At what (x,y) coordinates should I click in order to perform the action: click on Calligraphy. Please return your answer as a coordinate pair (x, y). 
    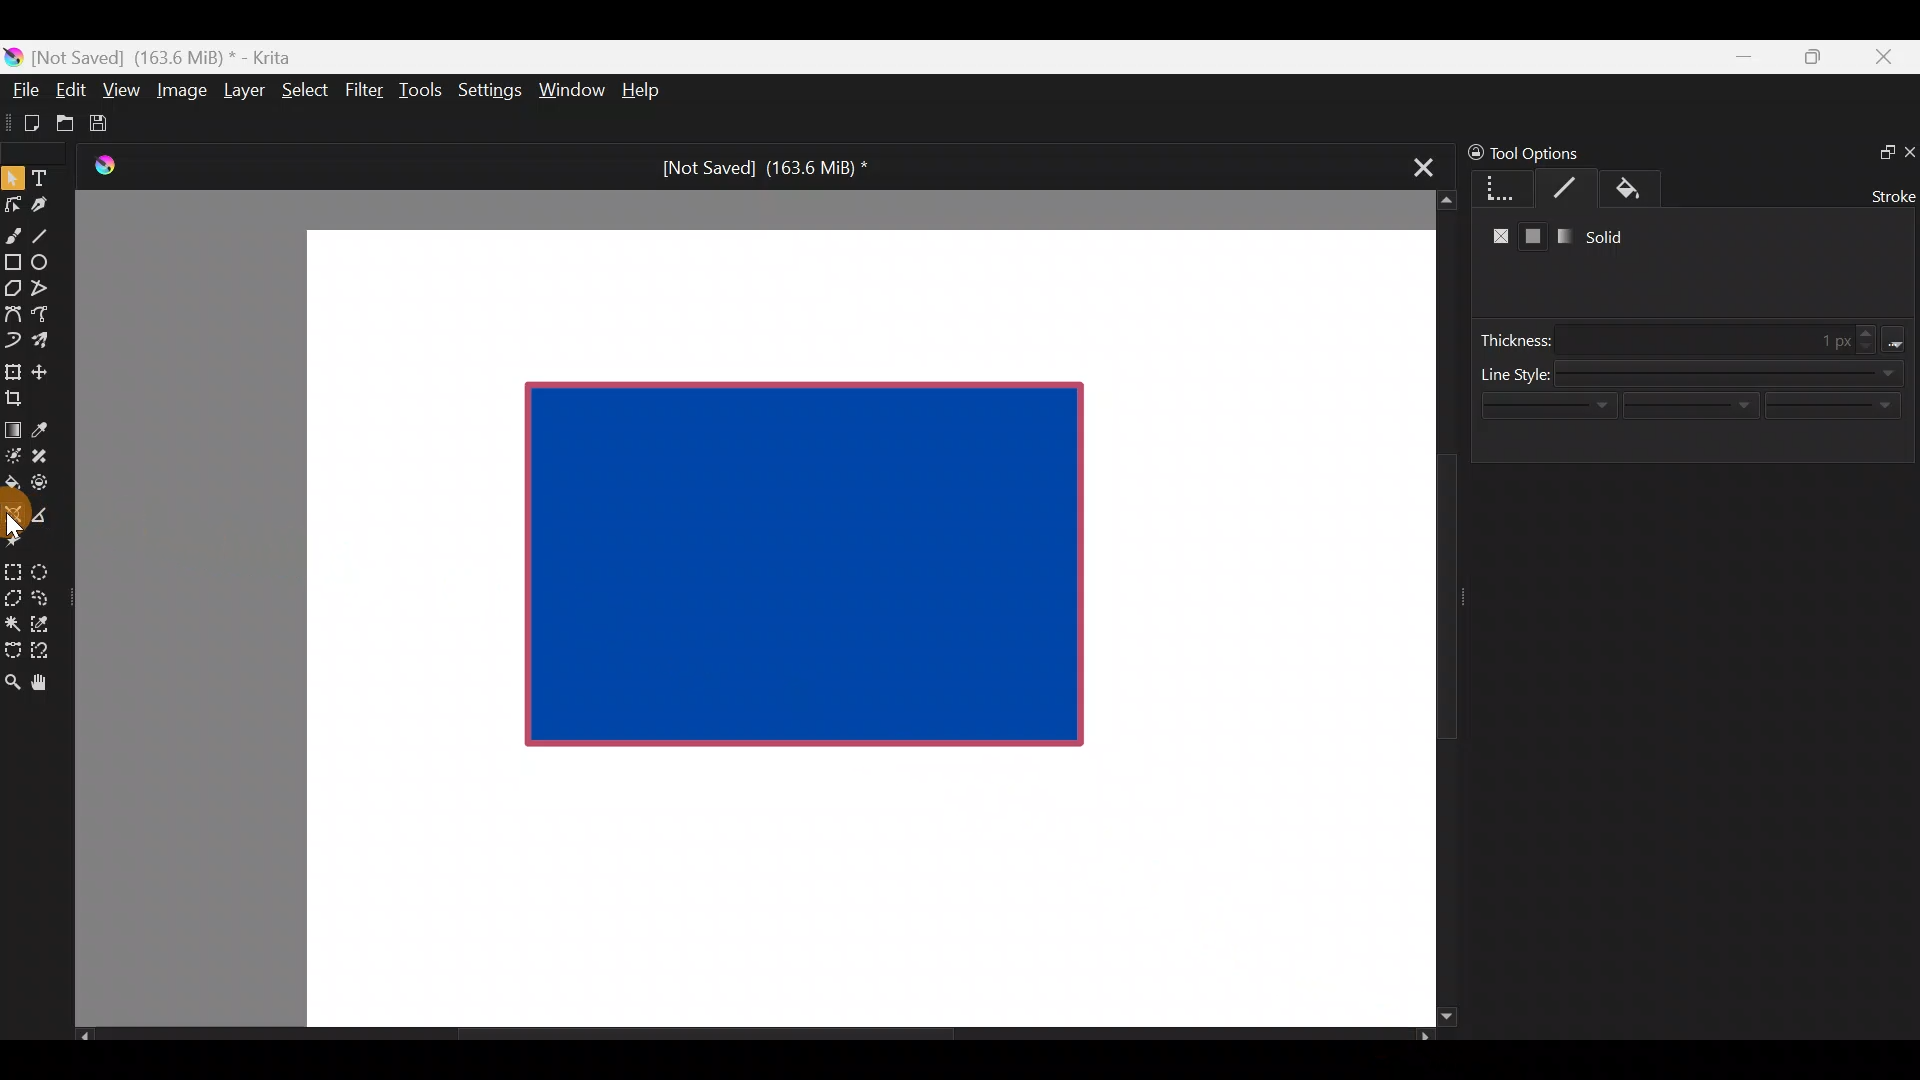
    Looking at the image, I should click on (54, 208).